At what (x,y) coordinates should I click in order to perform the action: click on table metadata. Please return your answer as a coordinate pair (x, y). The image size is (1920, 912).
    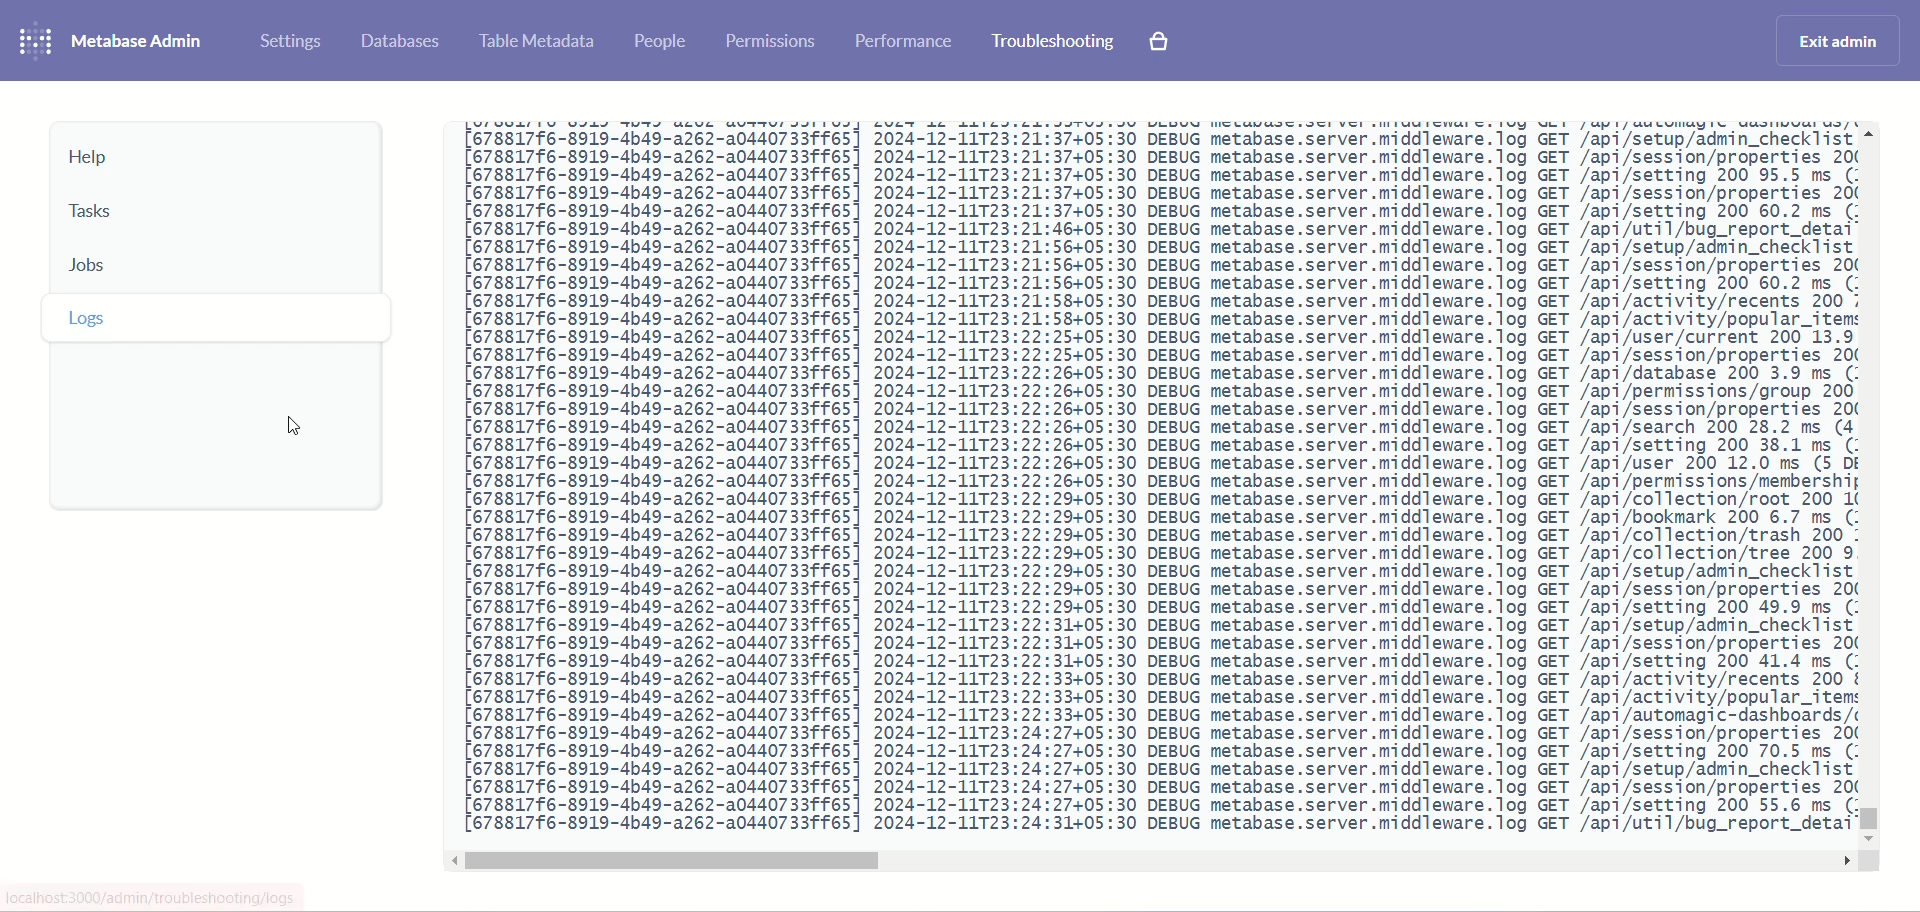
    Looking at the image, I should click on (536, 44).